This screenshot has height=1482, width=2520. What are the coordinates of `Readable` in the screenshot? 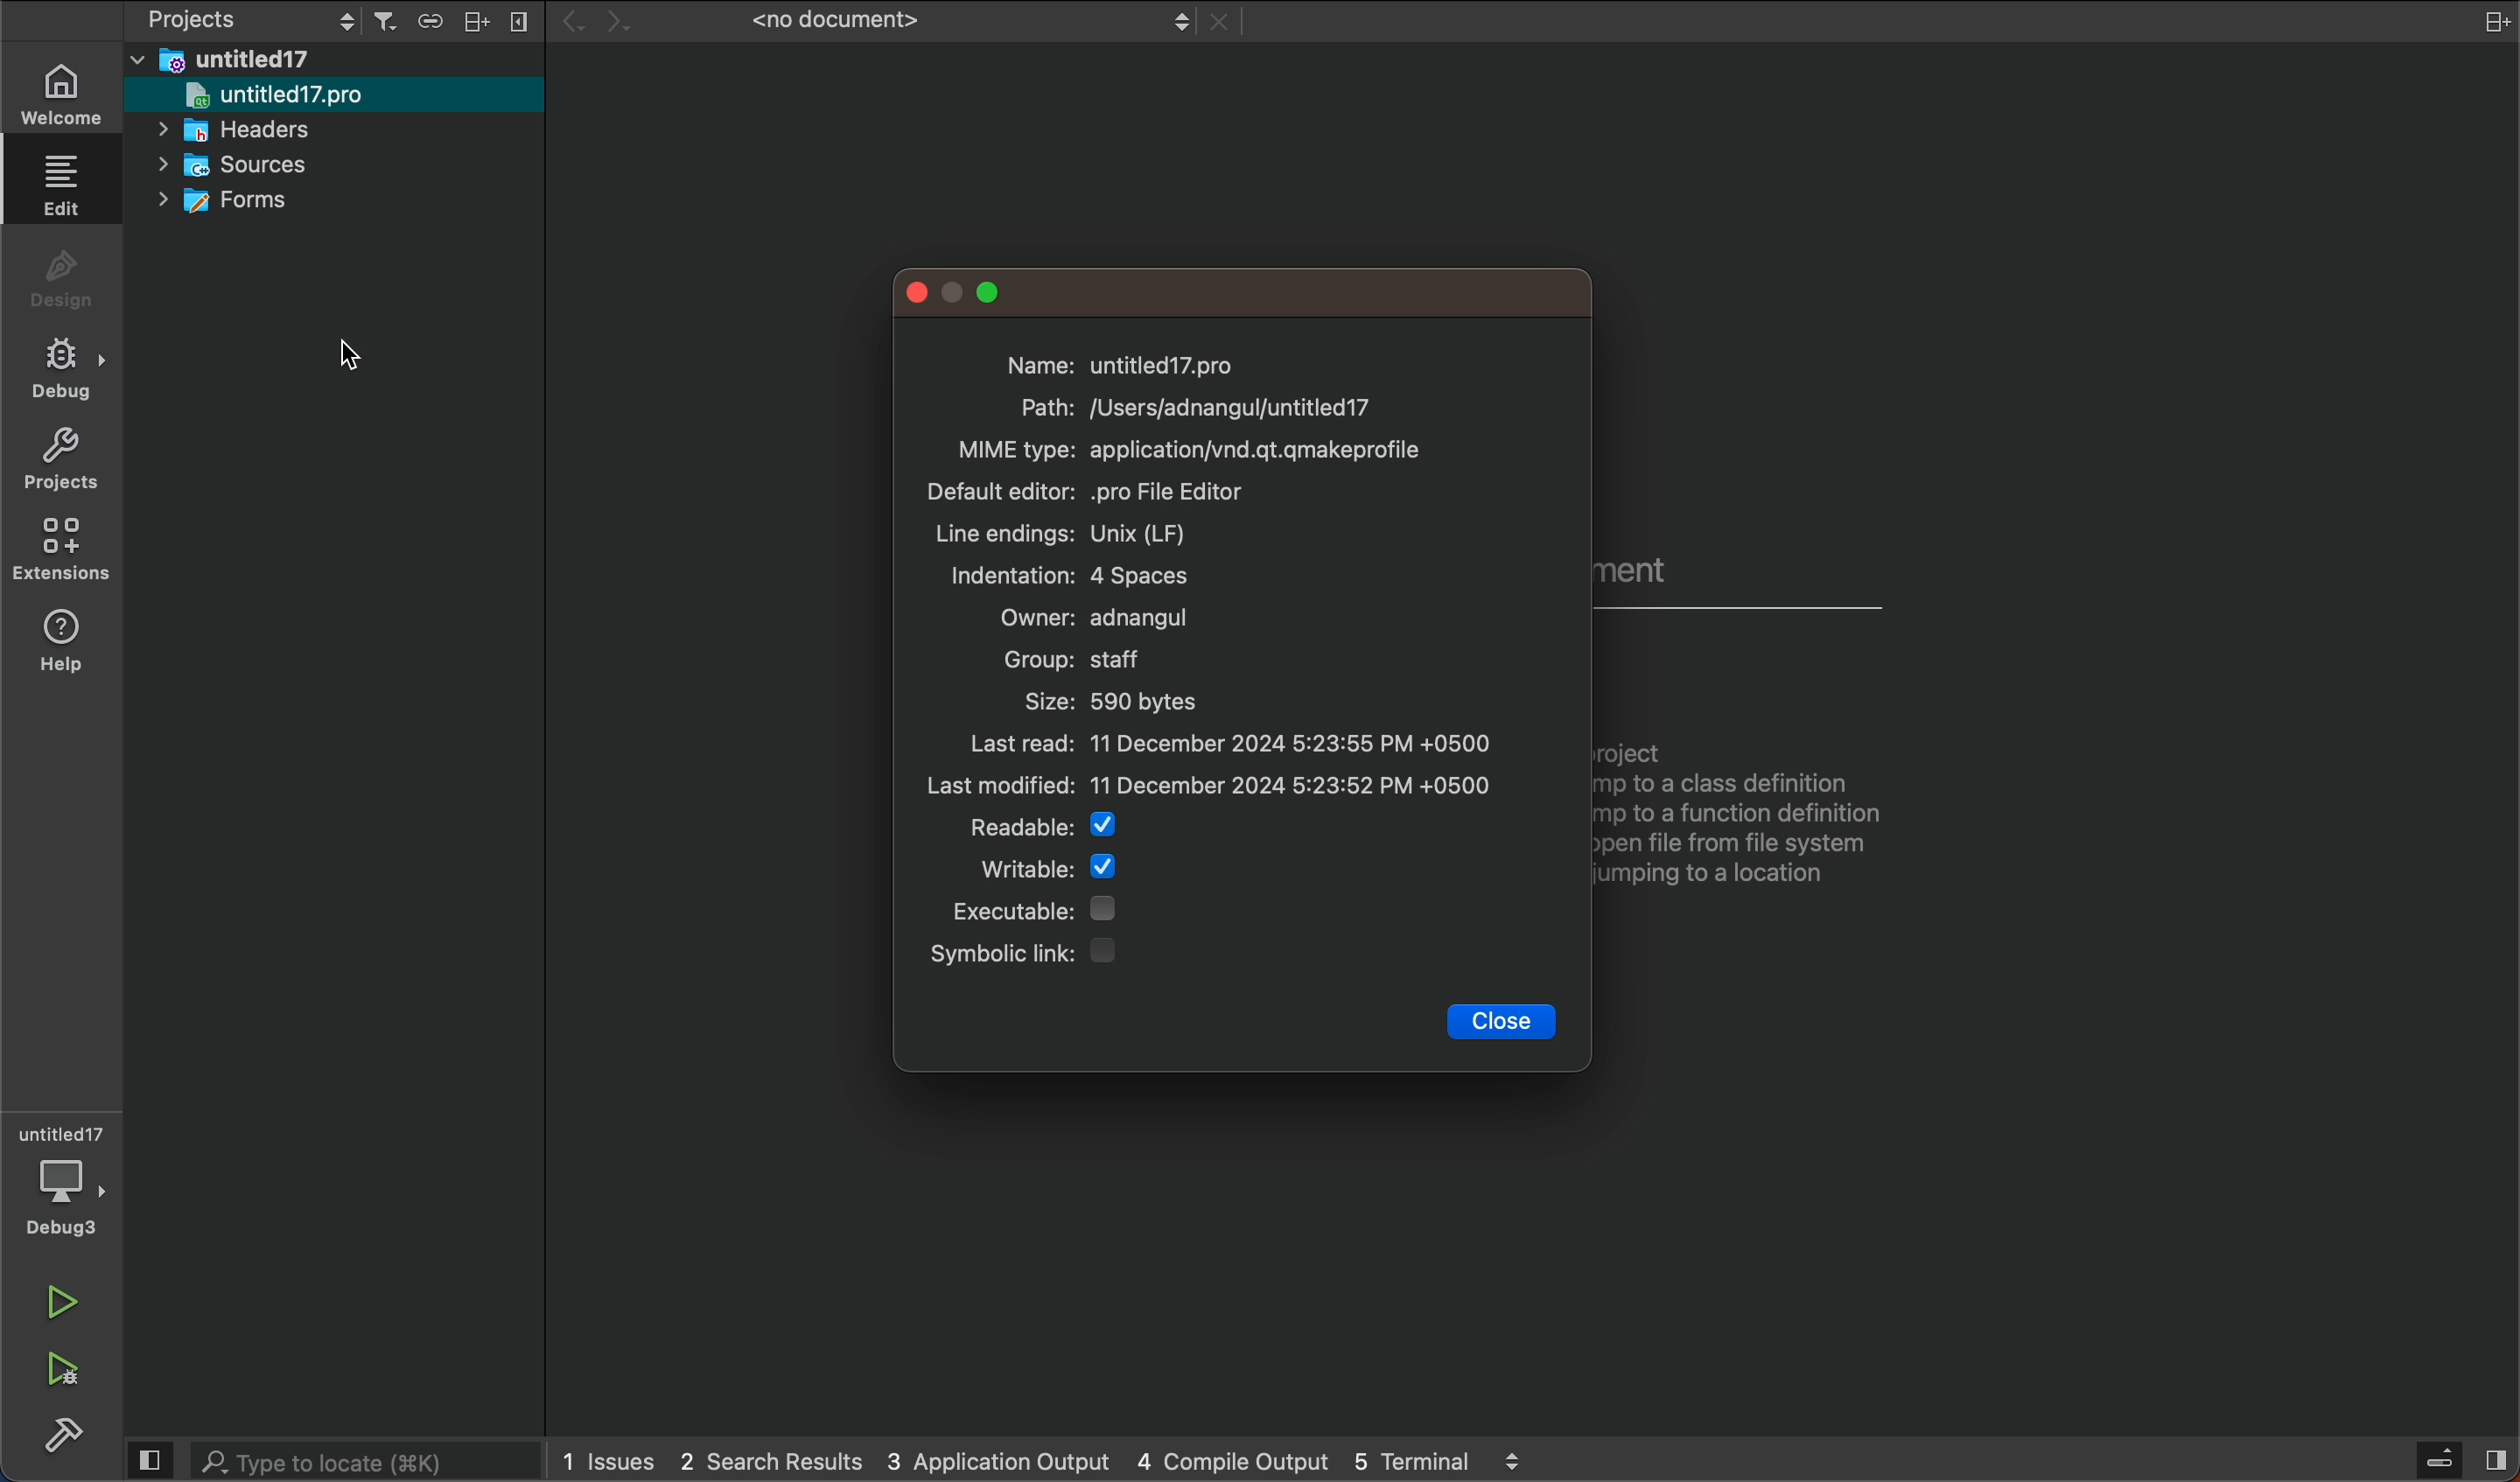 It's located at (1033, 824).